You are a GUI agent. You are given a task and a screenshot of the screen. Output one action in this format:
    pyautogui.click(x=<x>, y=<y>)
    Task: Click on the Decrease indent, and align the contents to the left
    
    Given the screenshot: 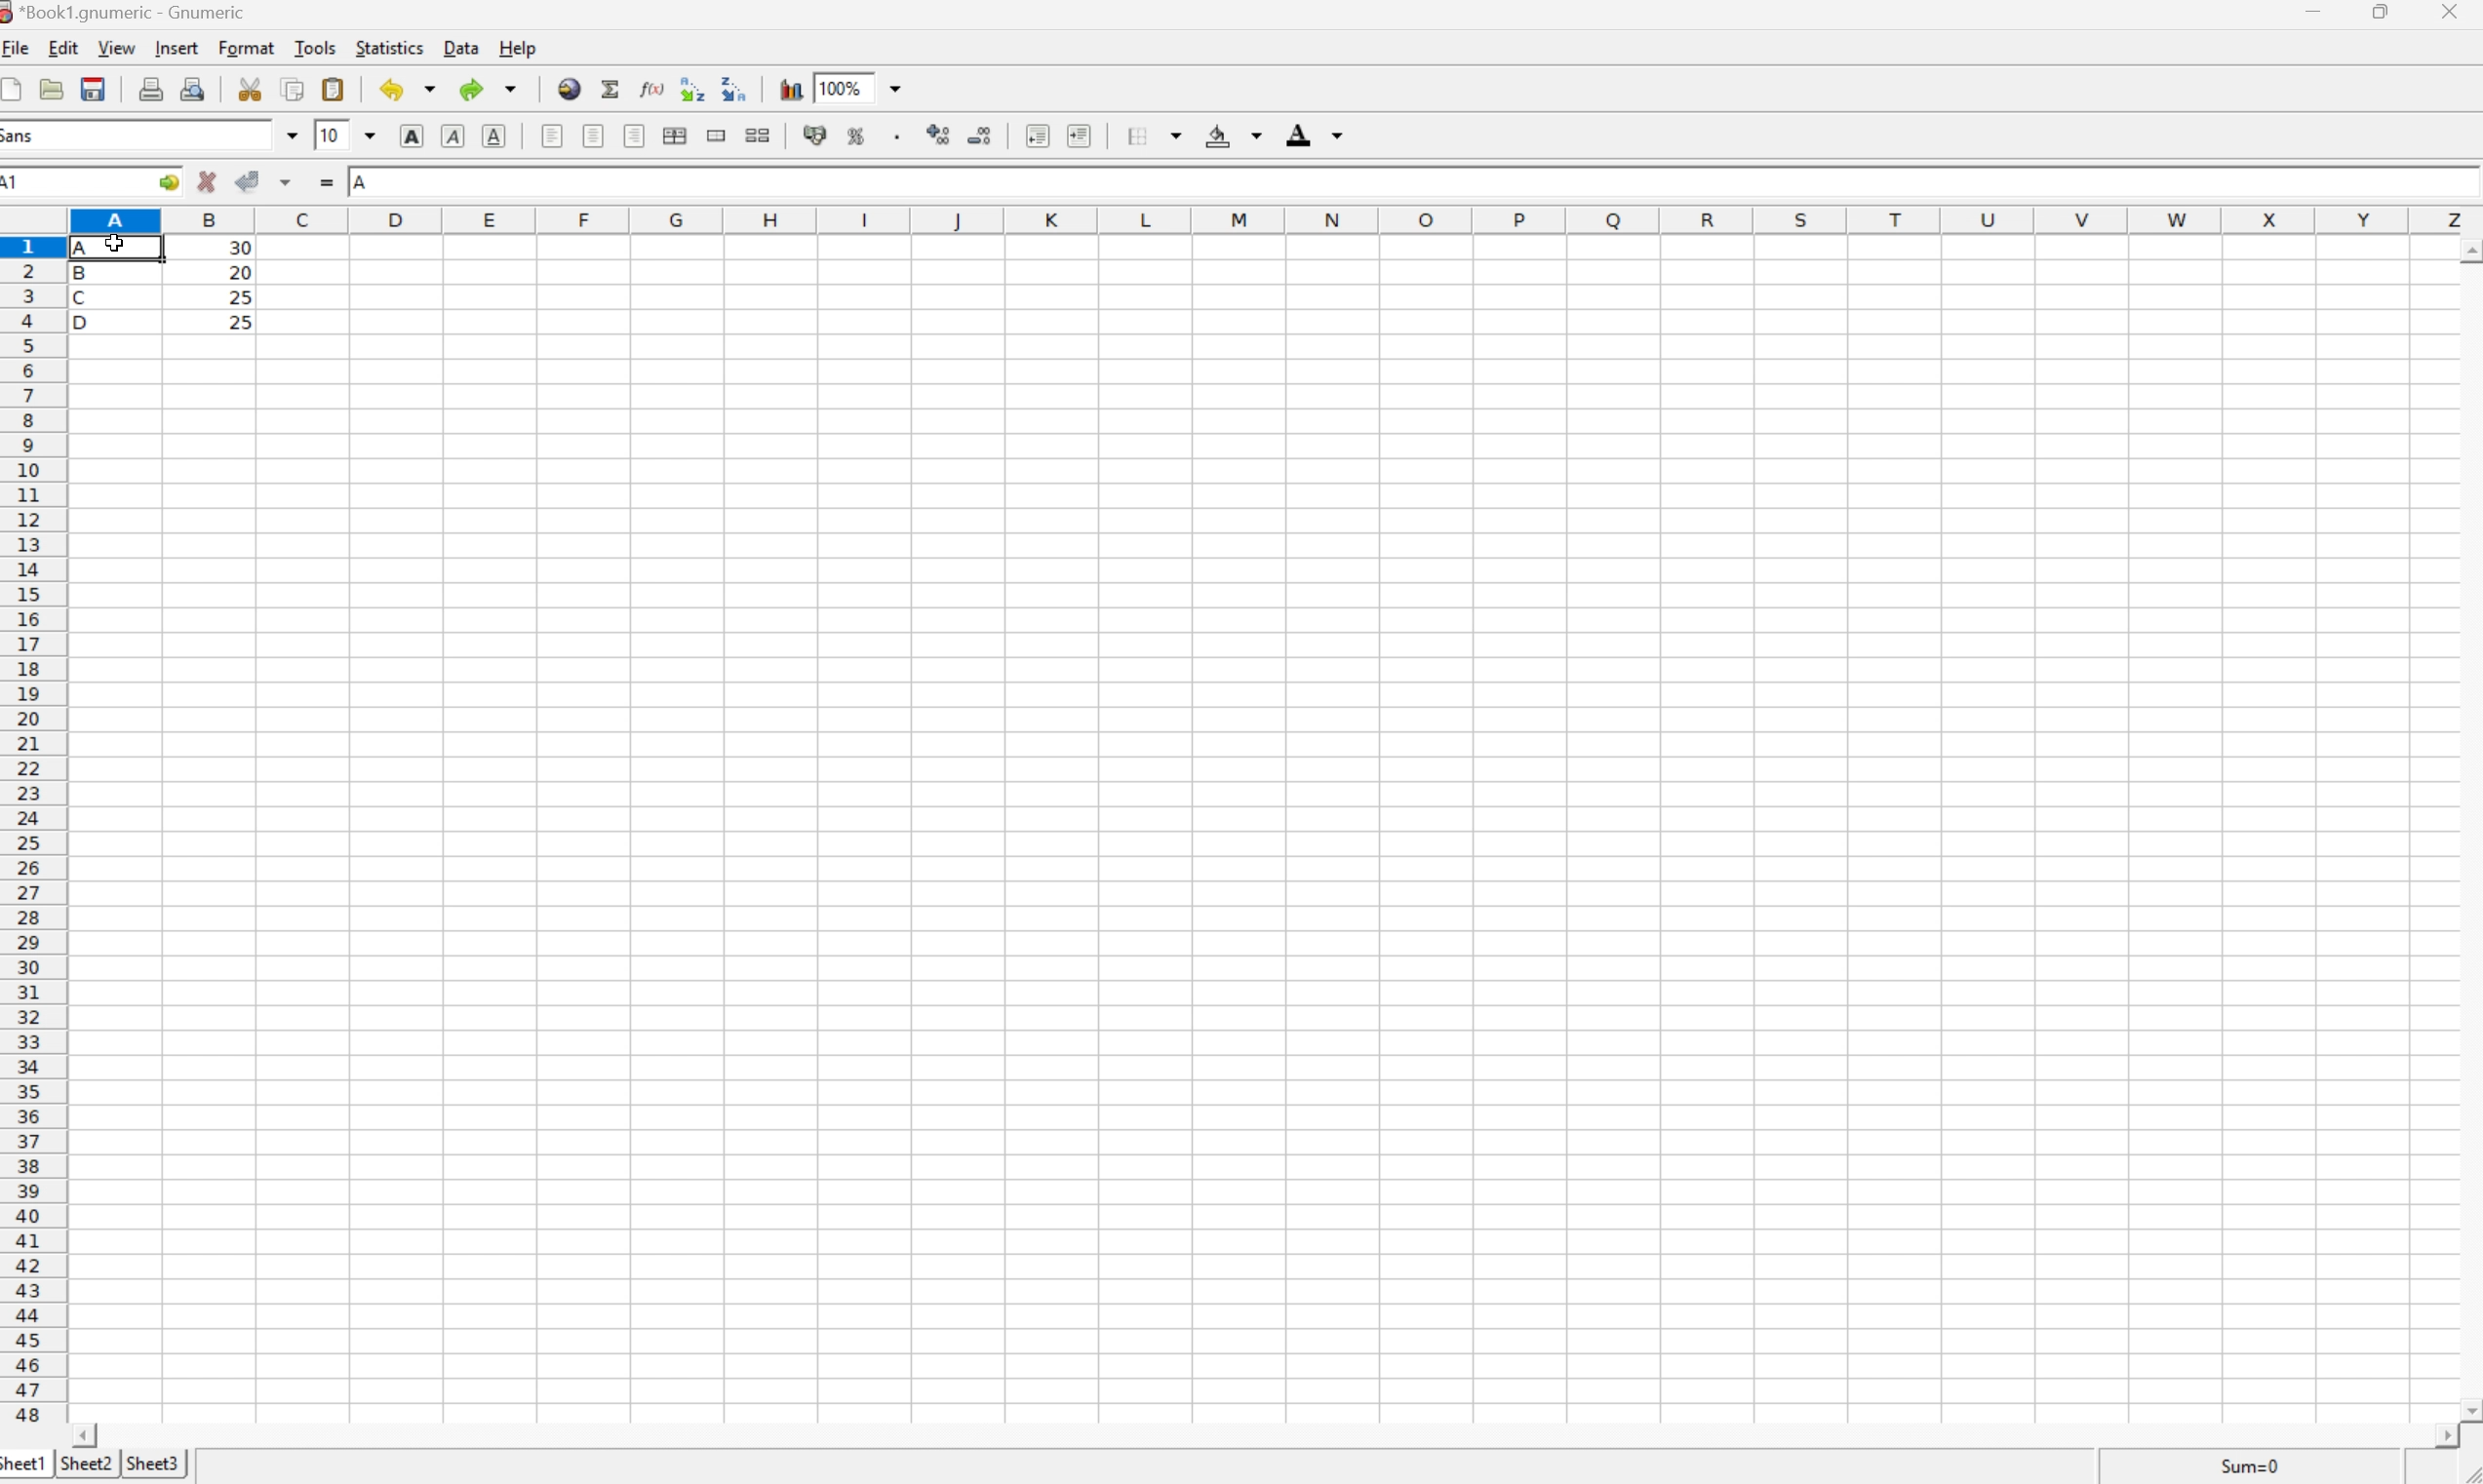 What is the action you would take?
    pyautogui.click(x=1037, y=137)
    